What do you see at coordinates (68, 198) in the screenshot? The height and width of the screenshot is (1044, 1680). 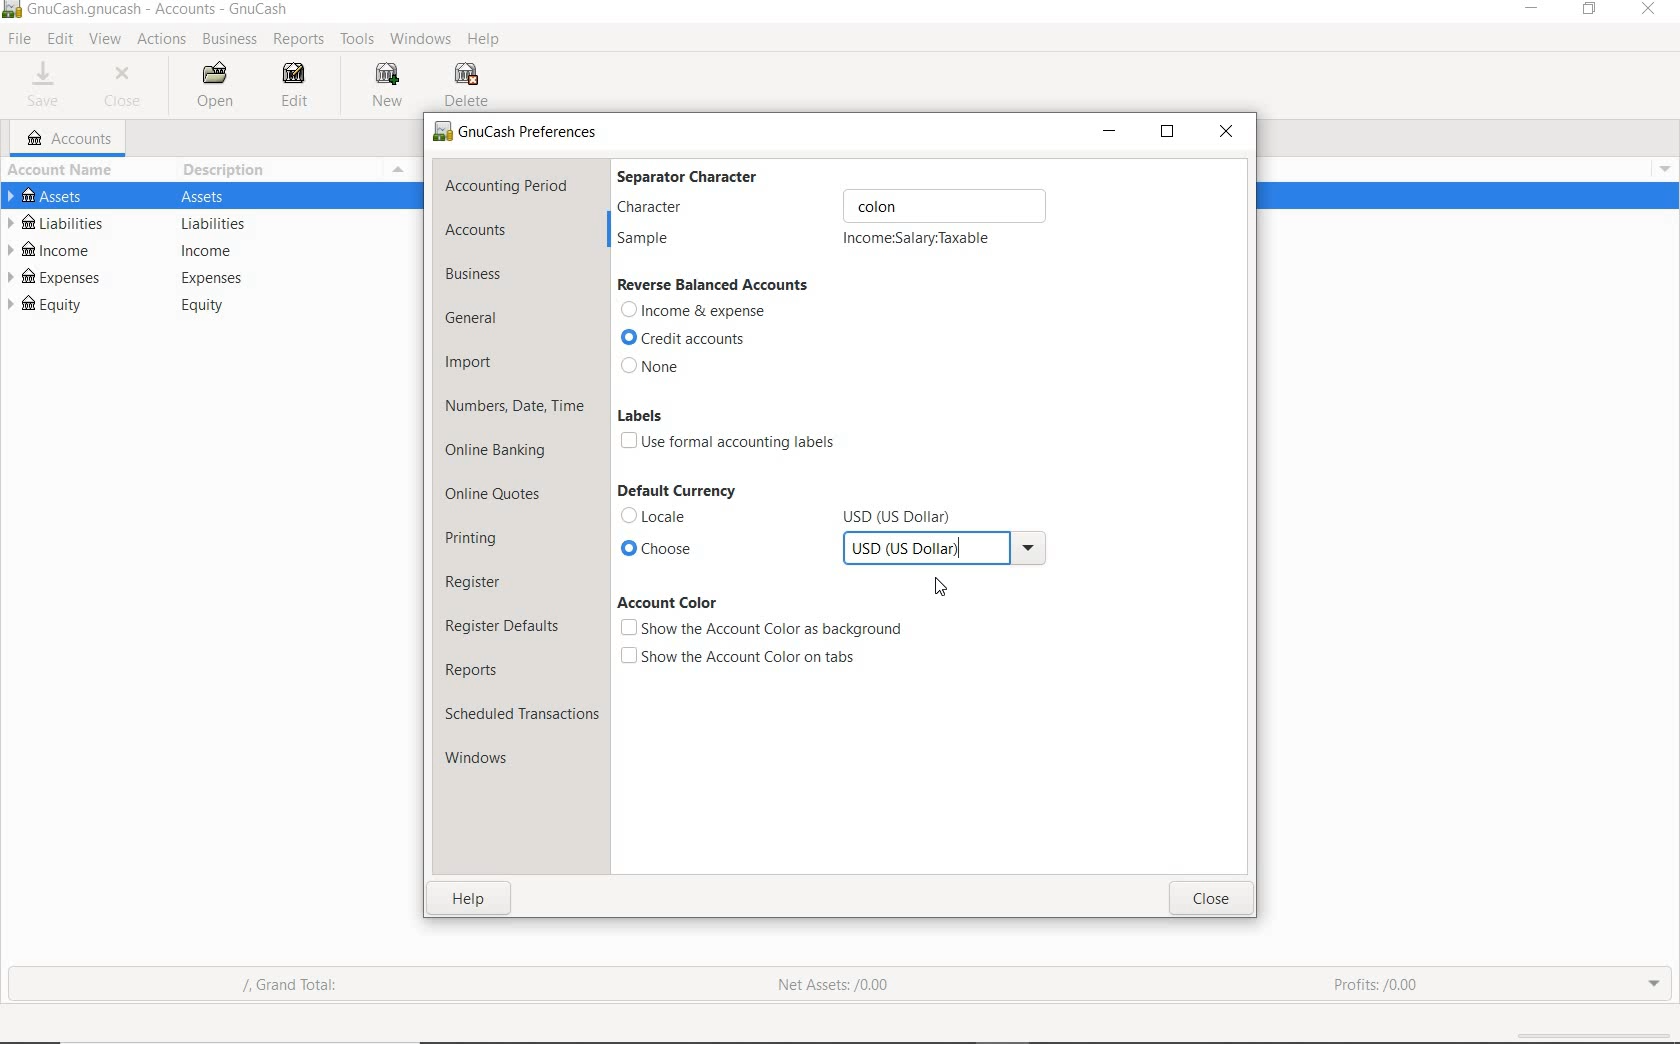 I see `ASSETS` at bounding box center [68, 198].